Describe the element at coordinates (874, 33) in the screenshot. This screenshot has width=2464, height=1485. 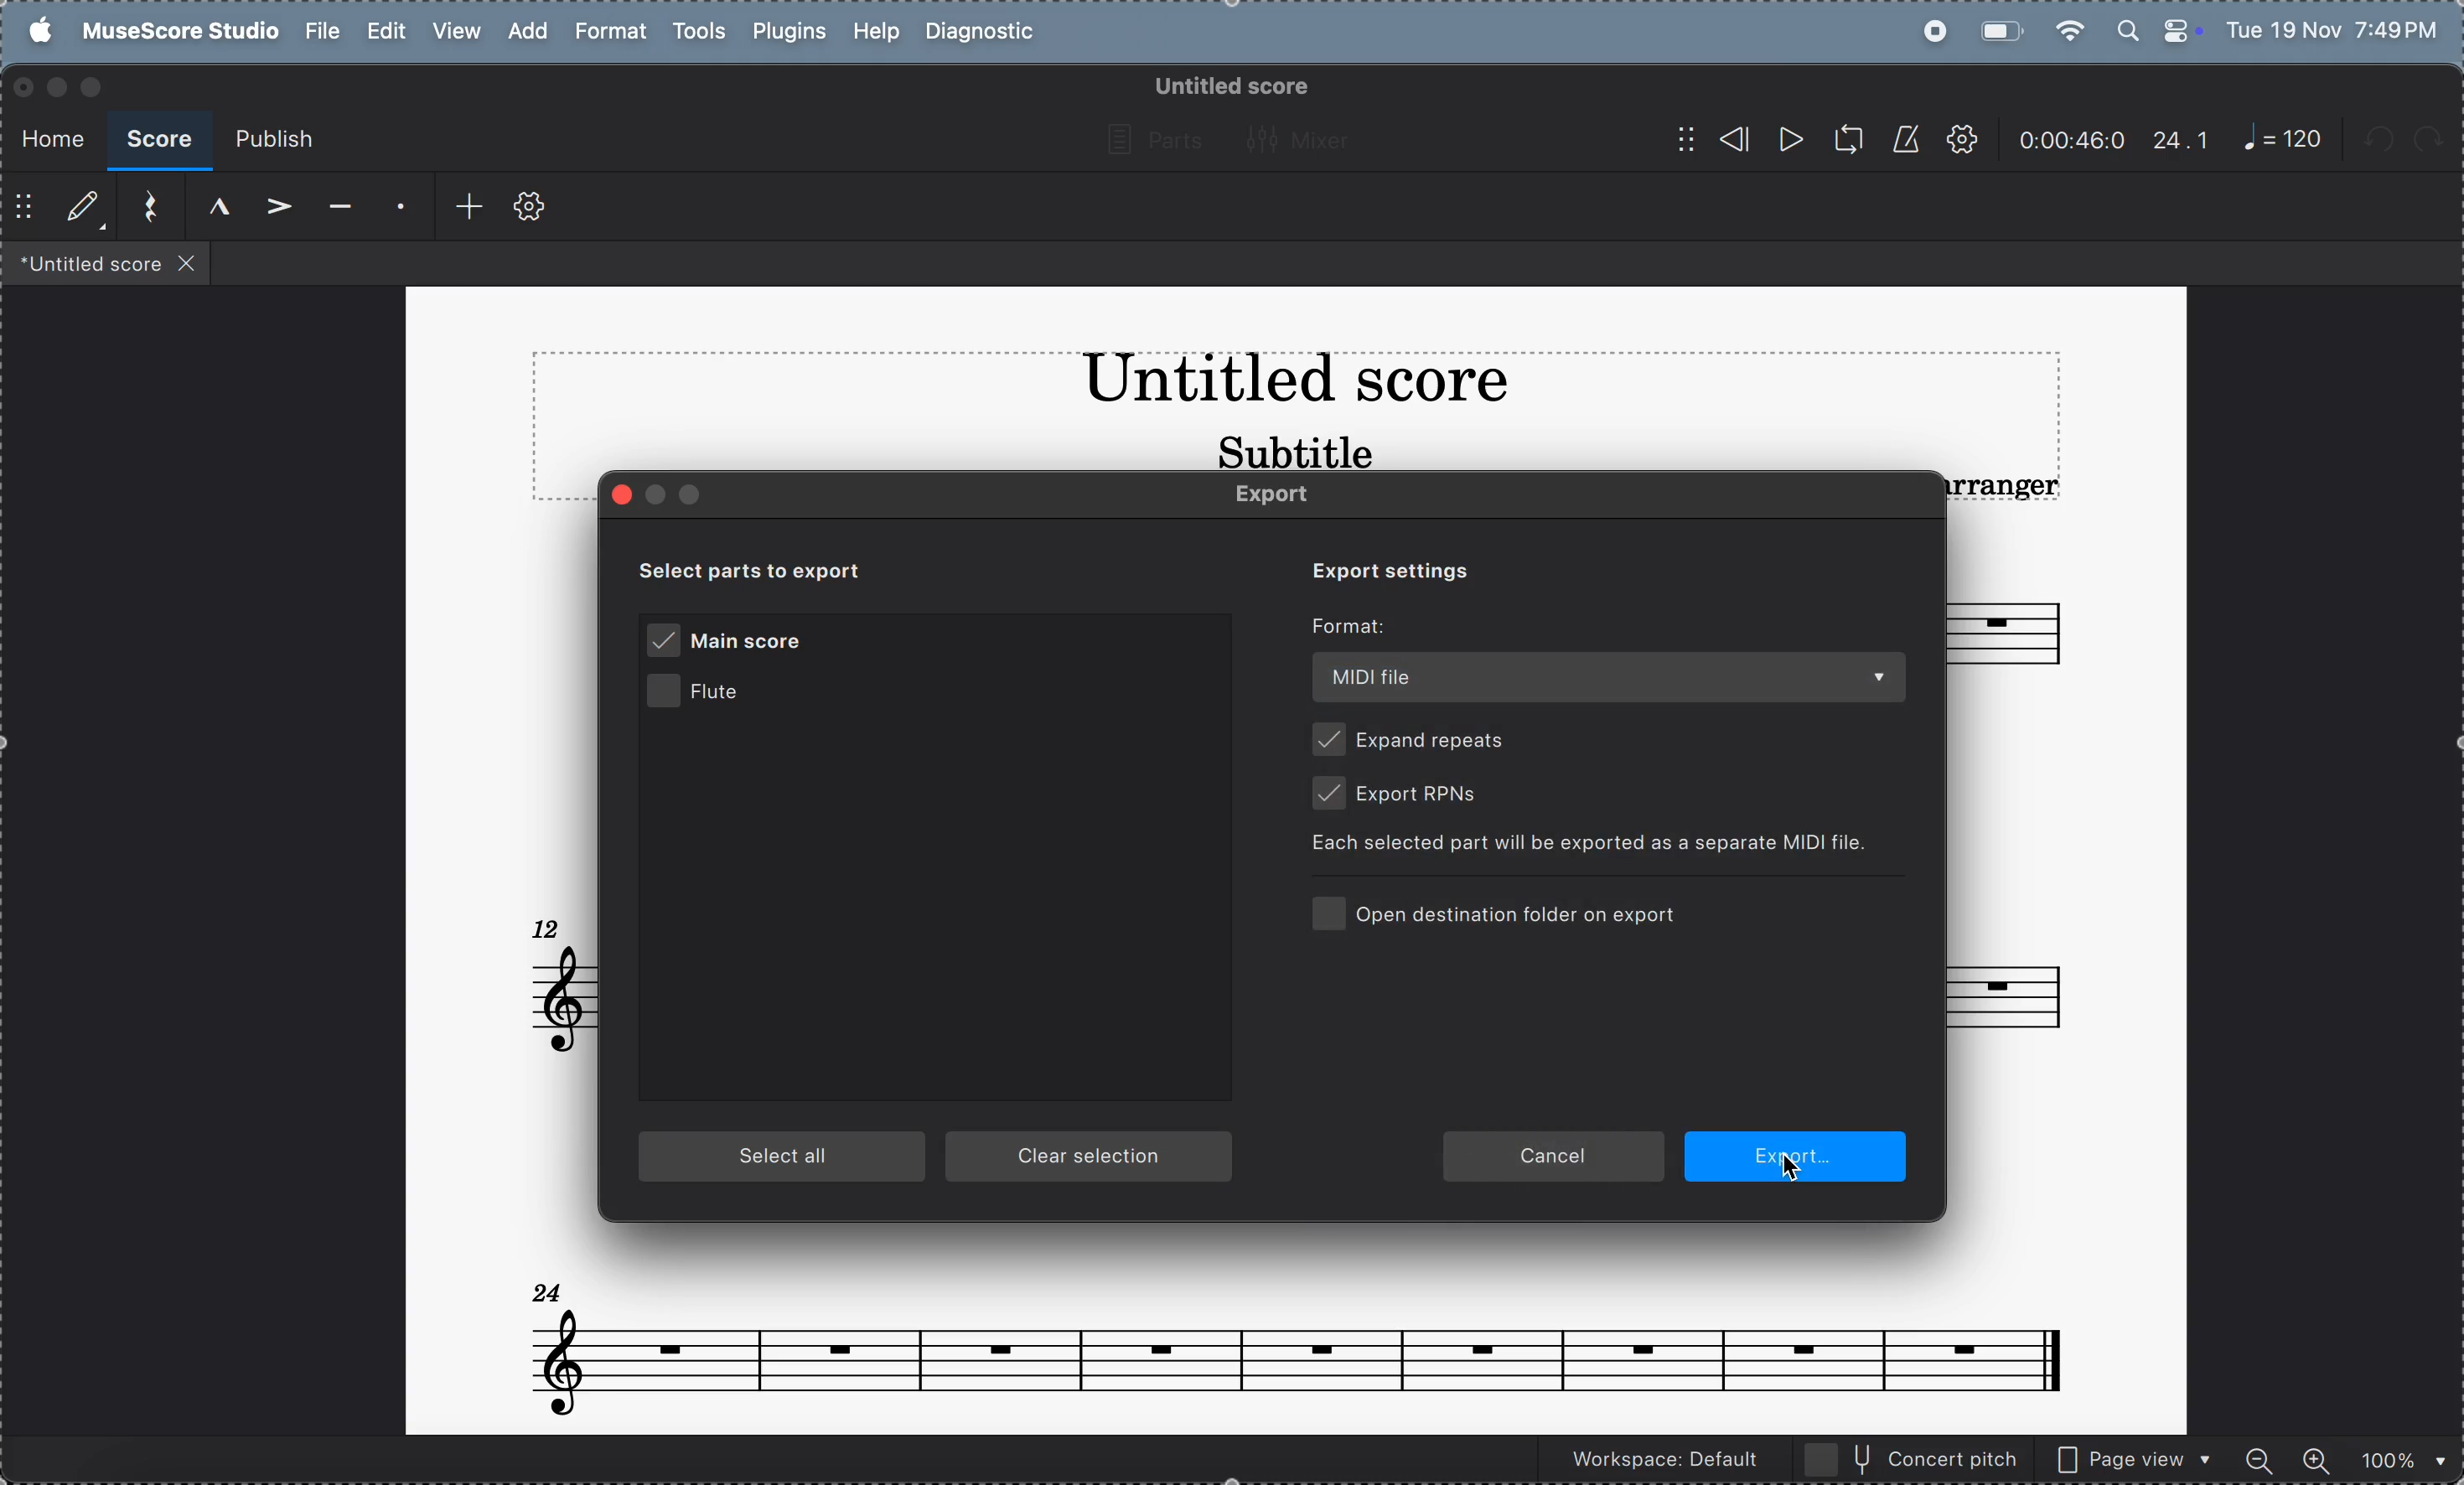
I see `help` at that location.